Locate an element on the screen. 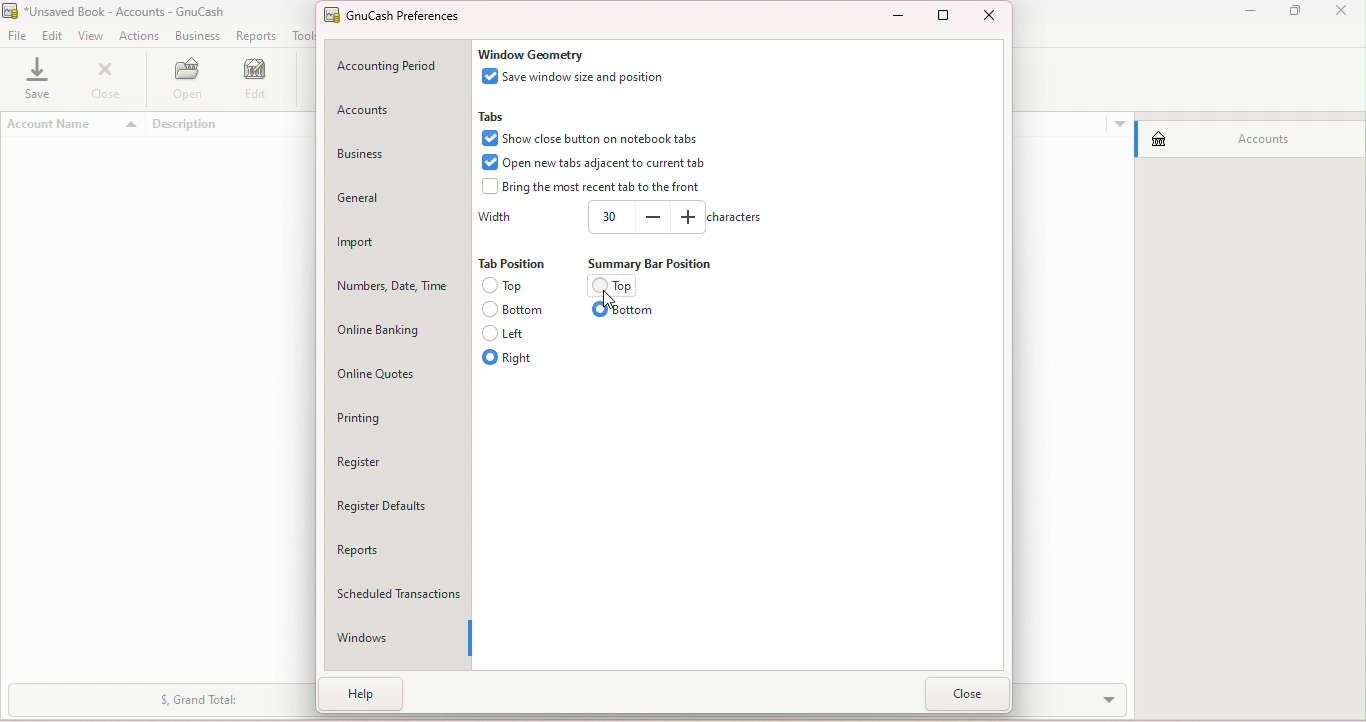  Characters is located at coordinates (739, 220).